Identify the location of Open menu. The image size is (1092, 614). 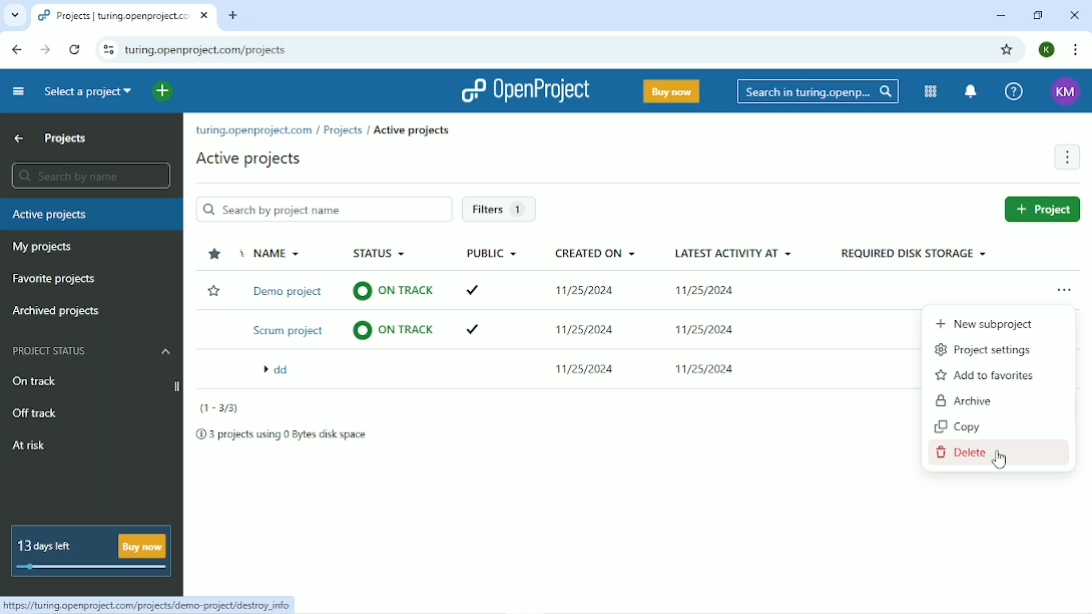
(1068, 289).